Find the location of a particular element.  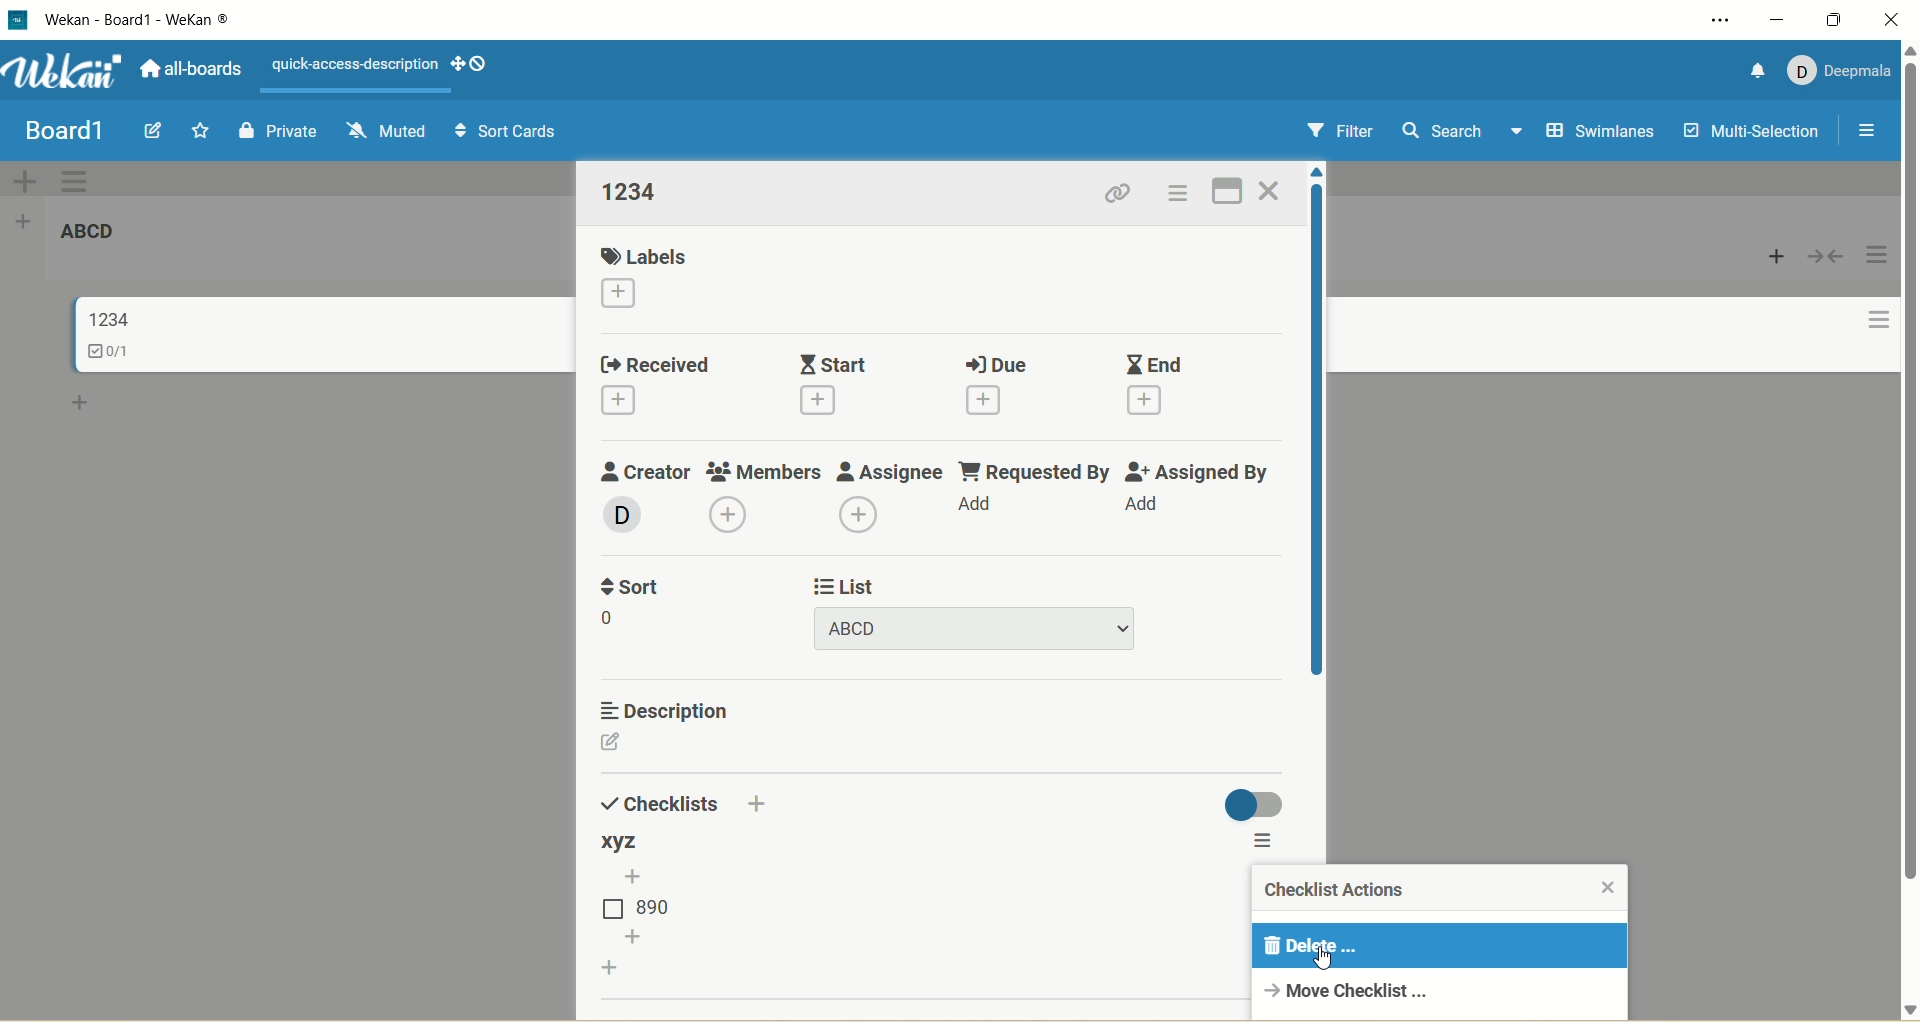

fullscreen is located at coordinates (1238, 191).